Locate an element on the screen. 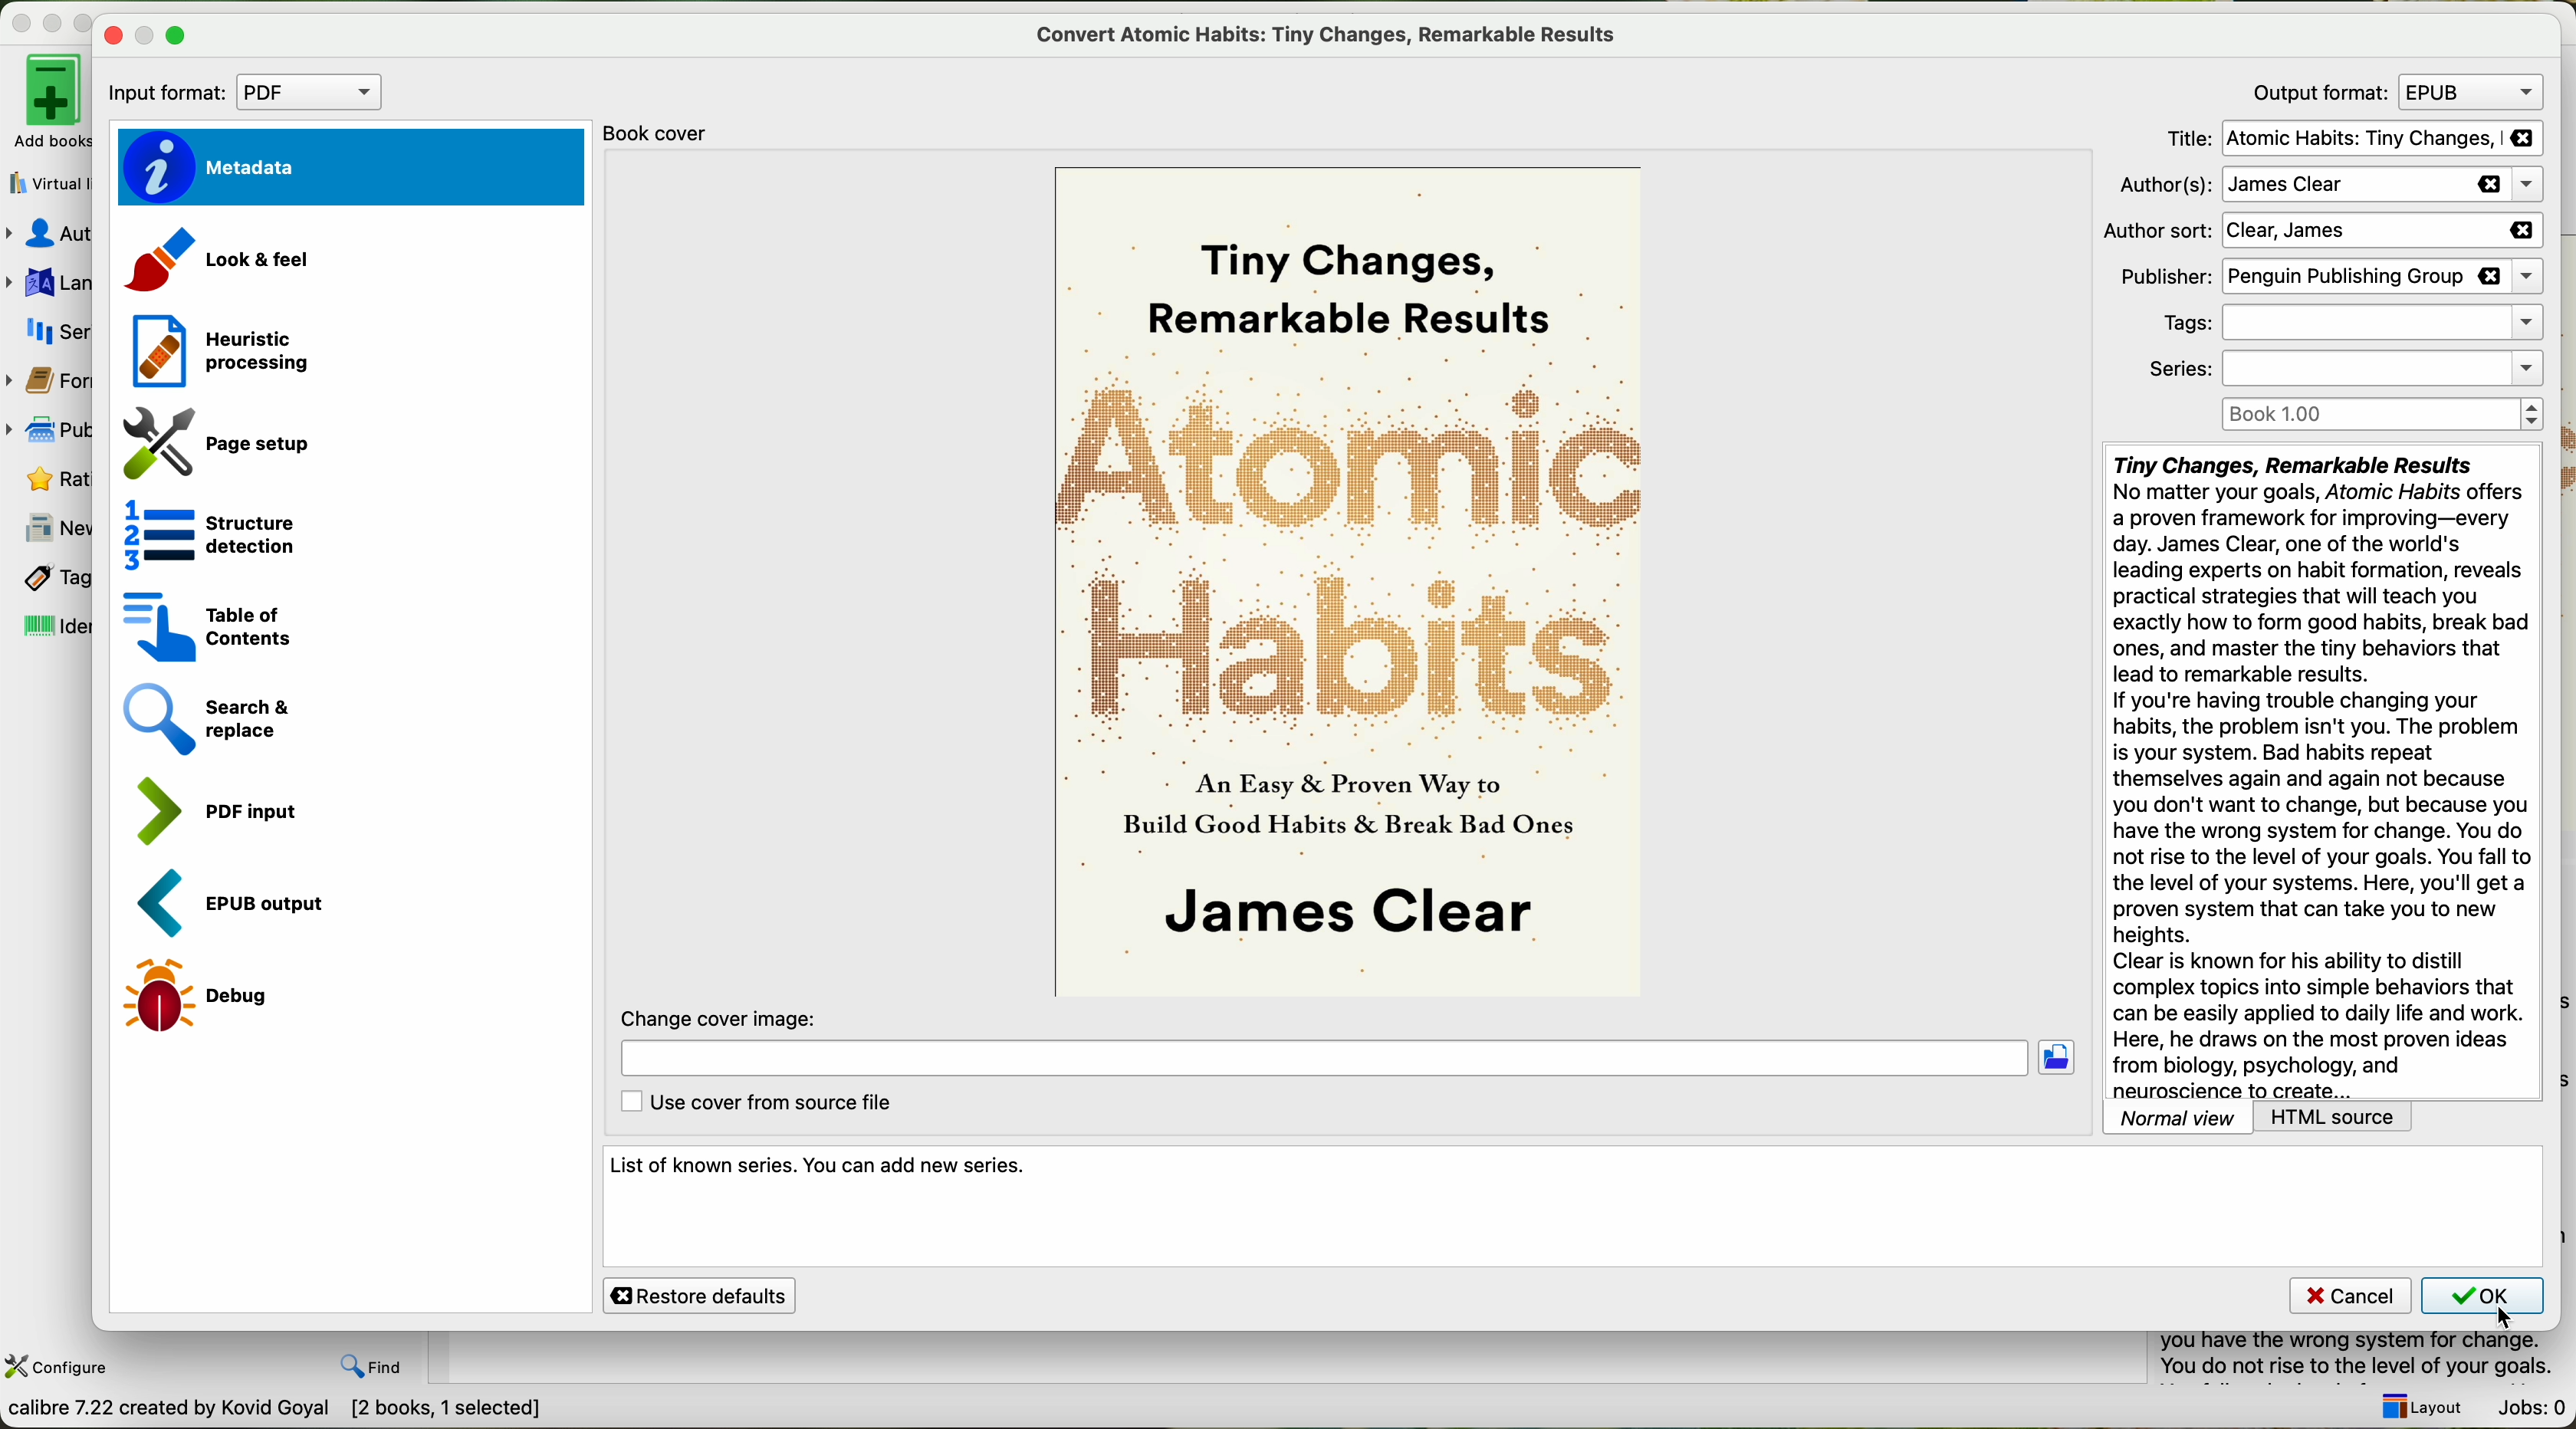 This screenshot has height=1429, width=2576. author(s) is located at coordinates (2333, 186).